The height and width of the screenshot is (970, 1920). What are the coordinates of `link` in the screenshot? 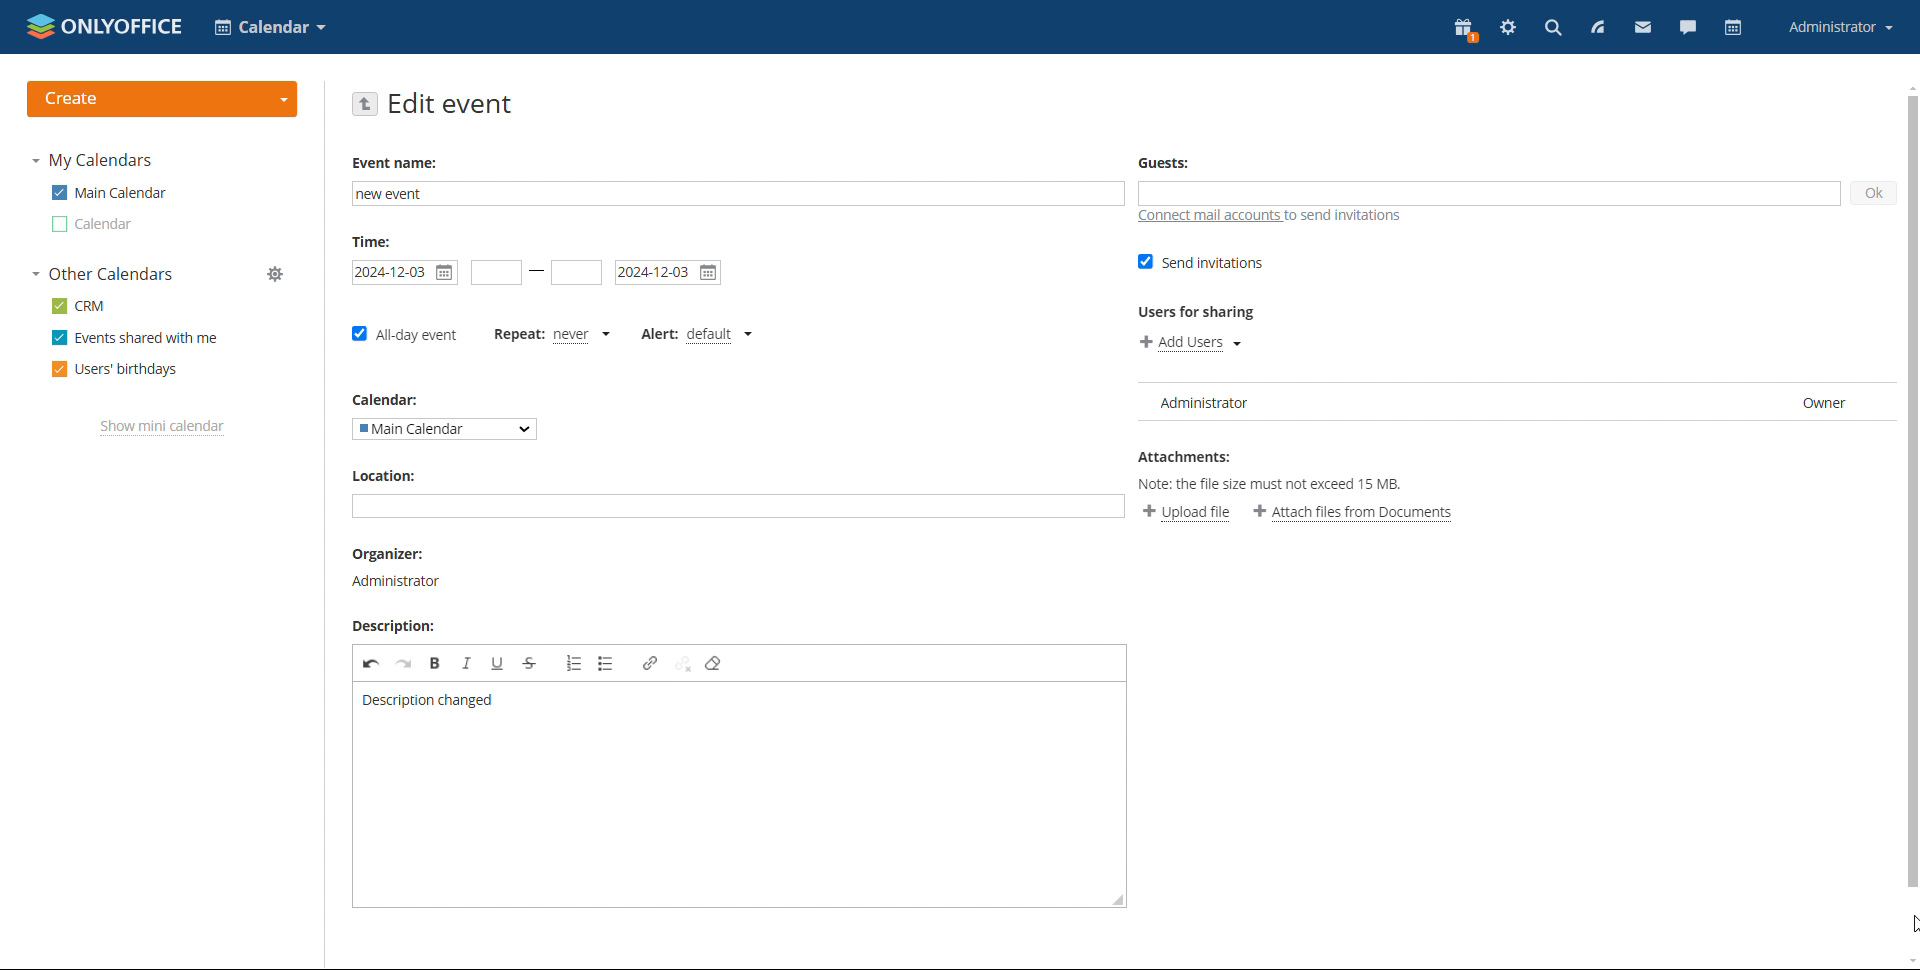 It's located at (650, 665).